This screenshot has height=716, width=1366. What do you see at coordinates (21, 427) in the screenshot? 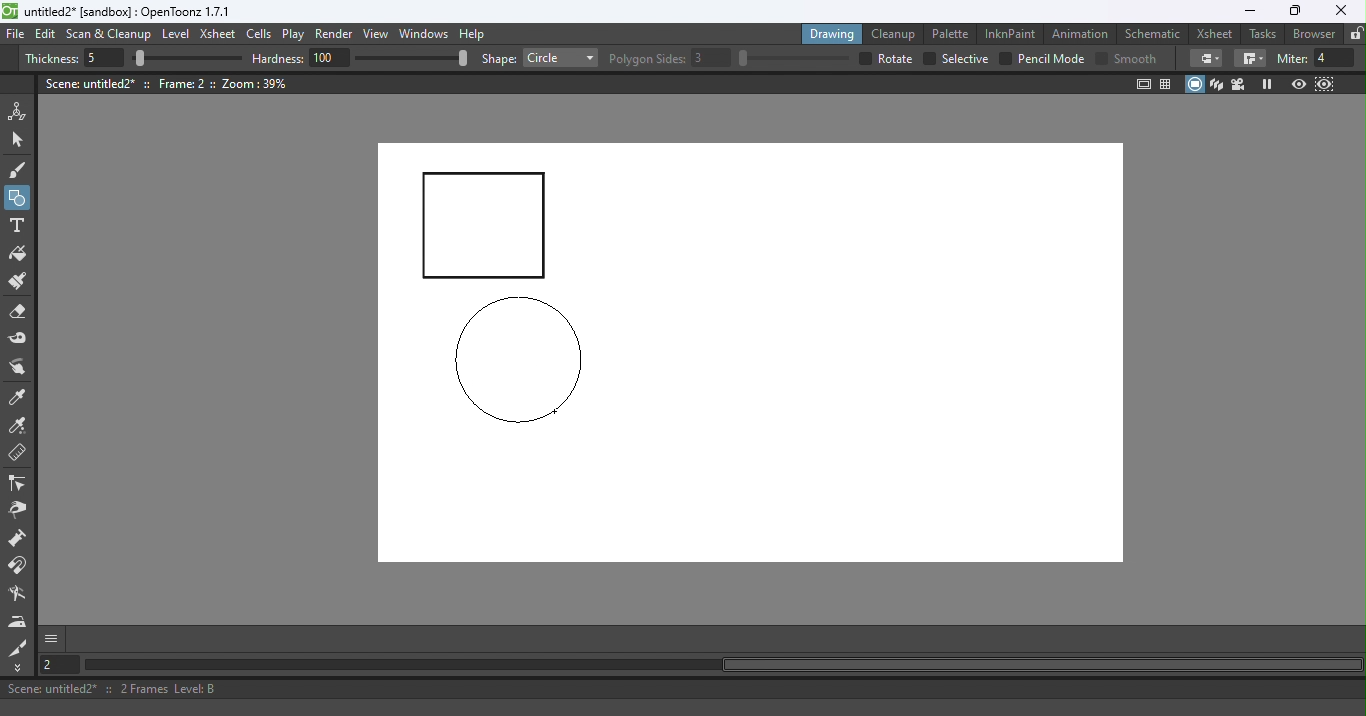
I see `RGB picker tool` at bounding box center [21, 427].